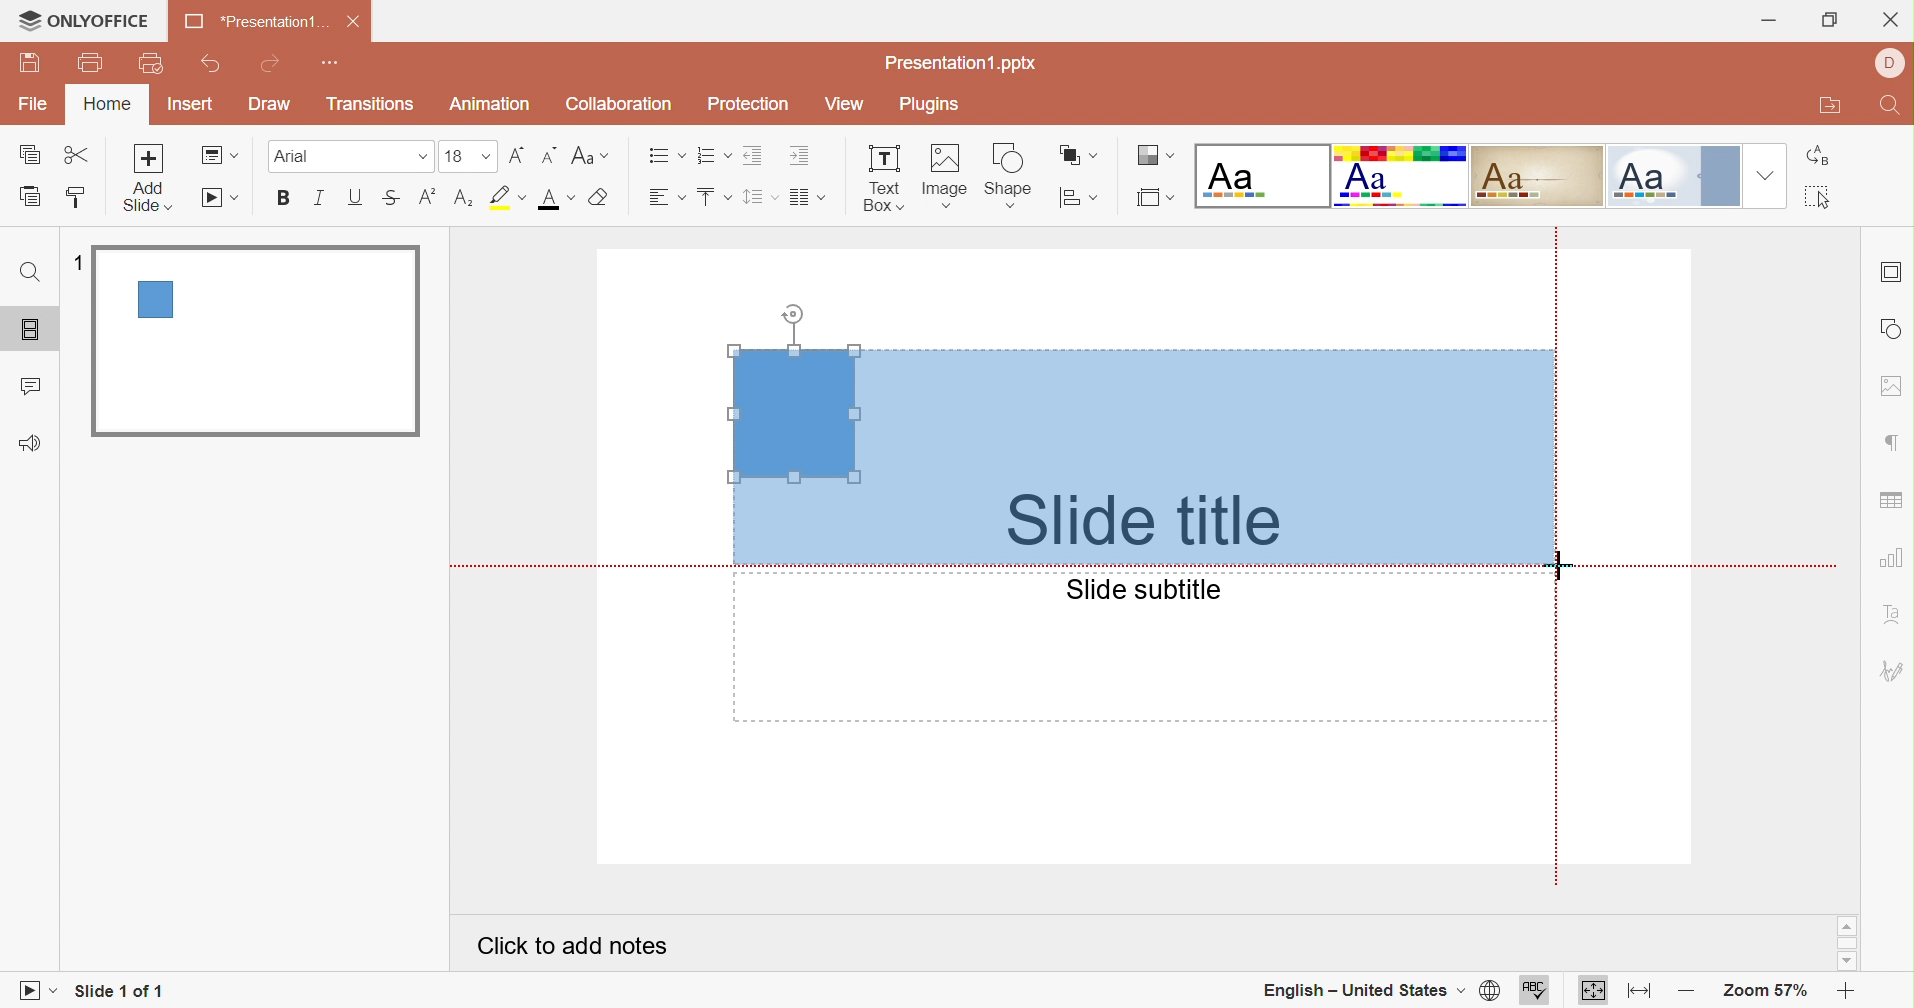 This screenshot has width=1914, height=1008. I want to click on Decrease indent, so click(755, 155).